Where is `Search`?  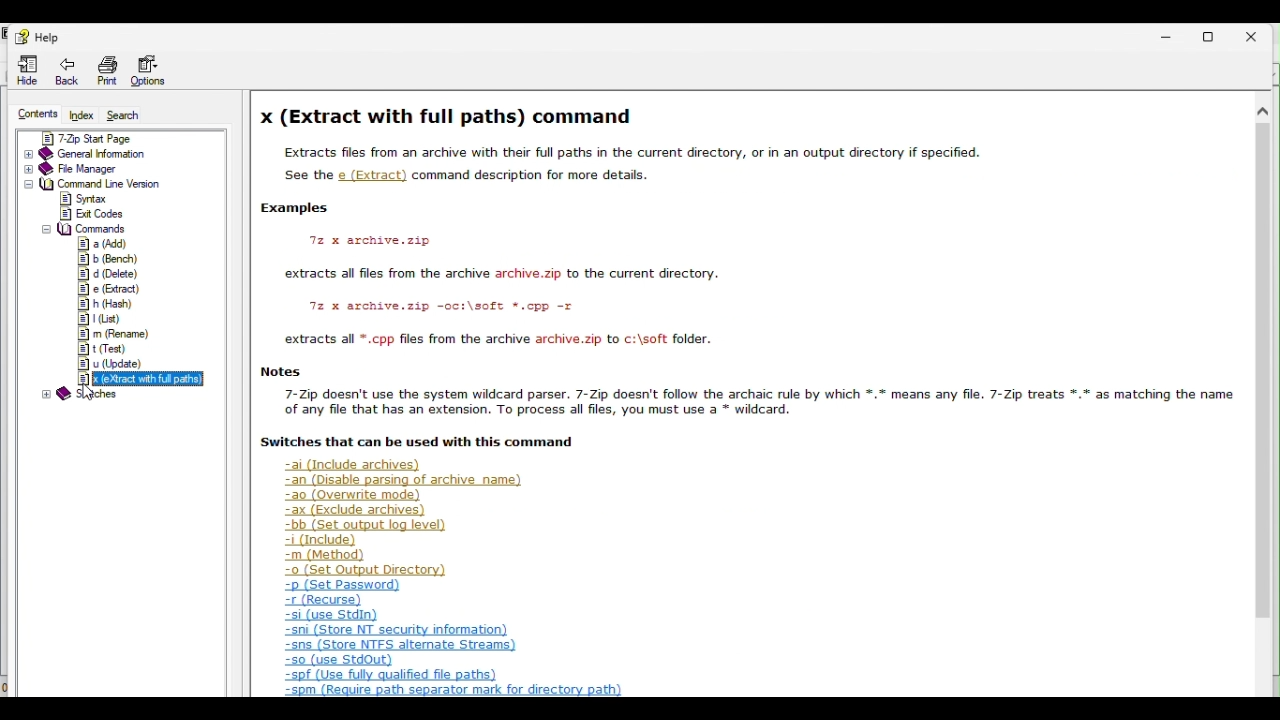
Search is located at coordinates (125, 115).